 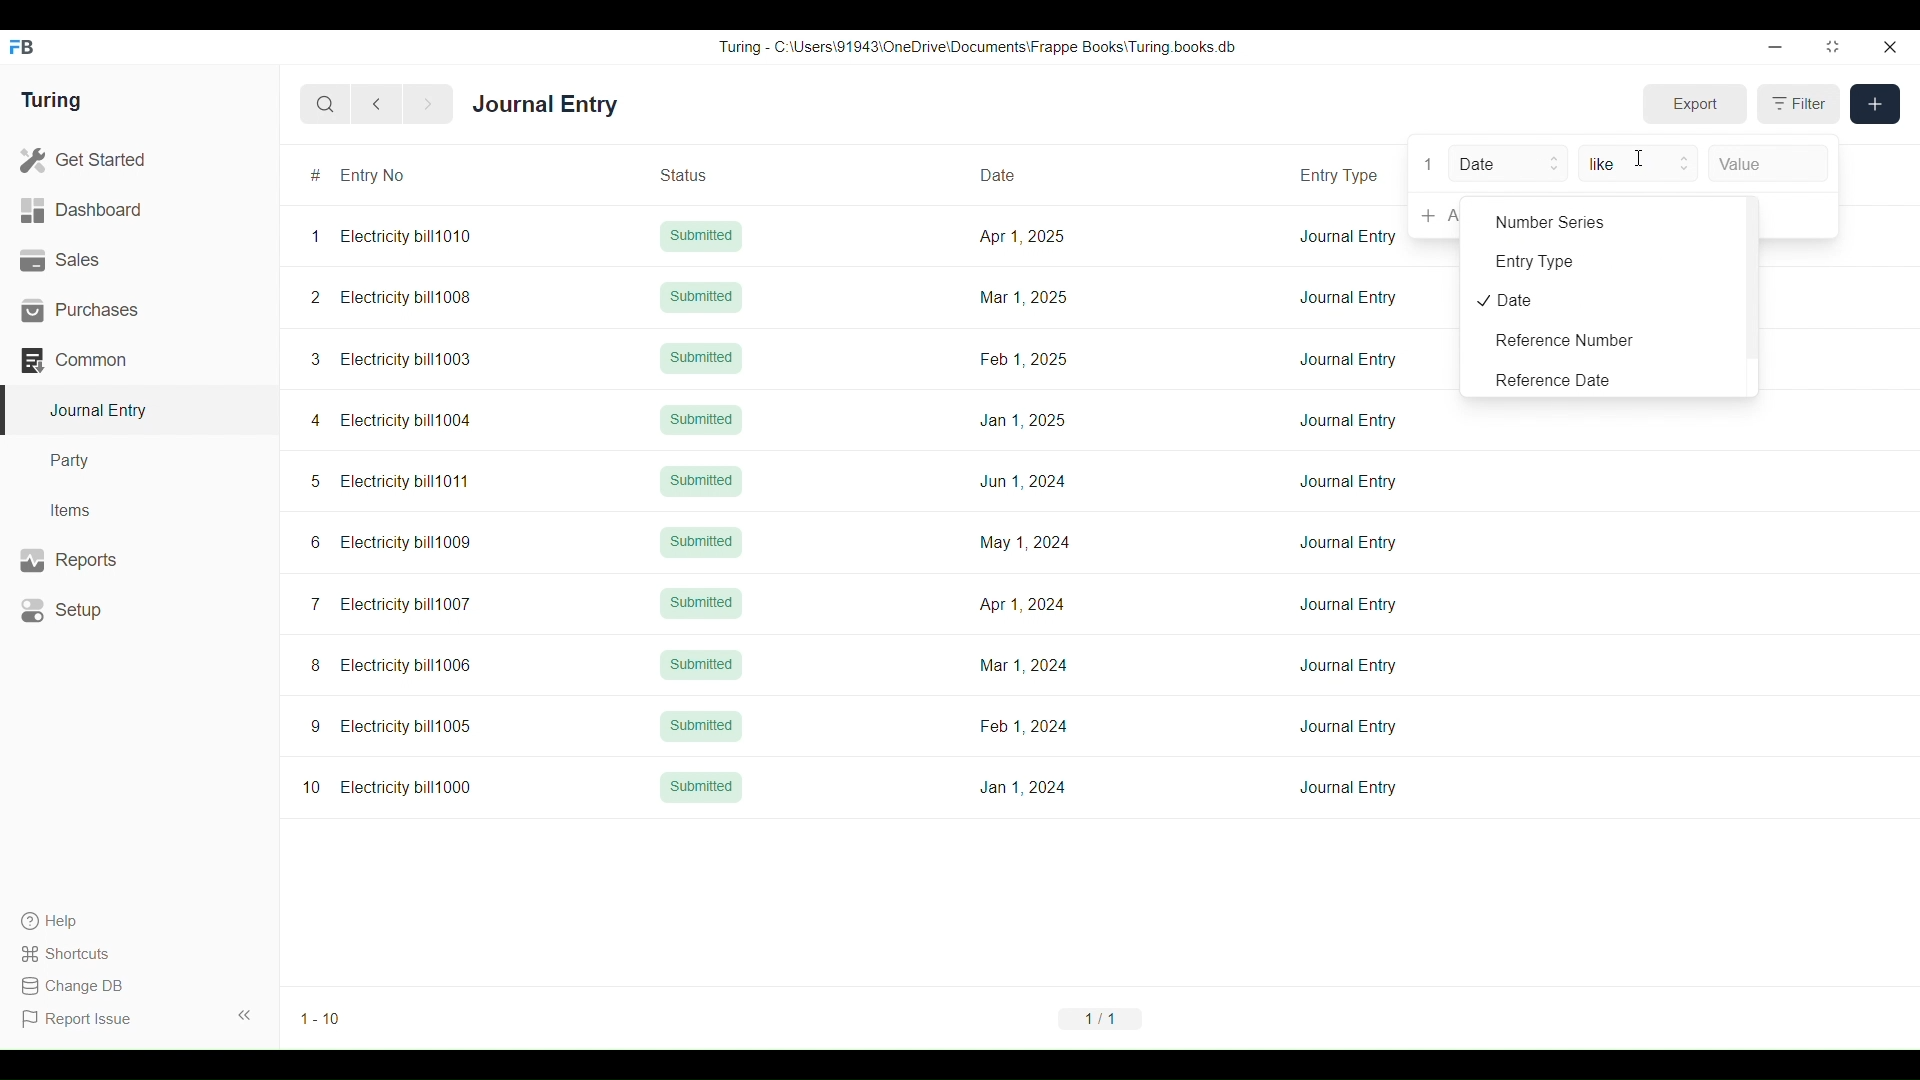 I want to click on Submitted, so click(x=701, y=359).